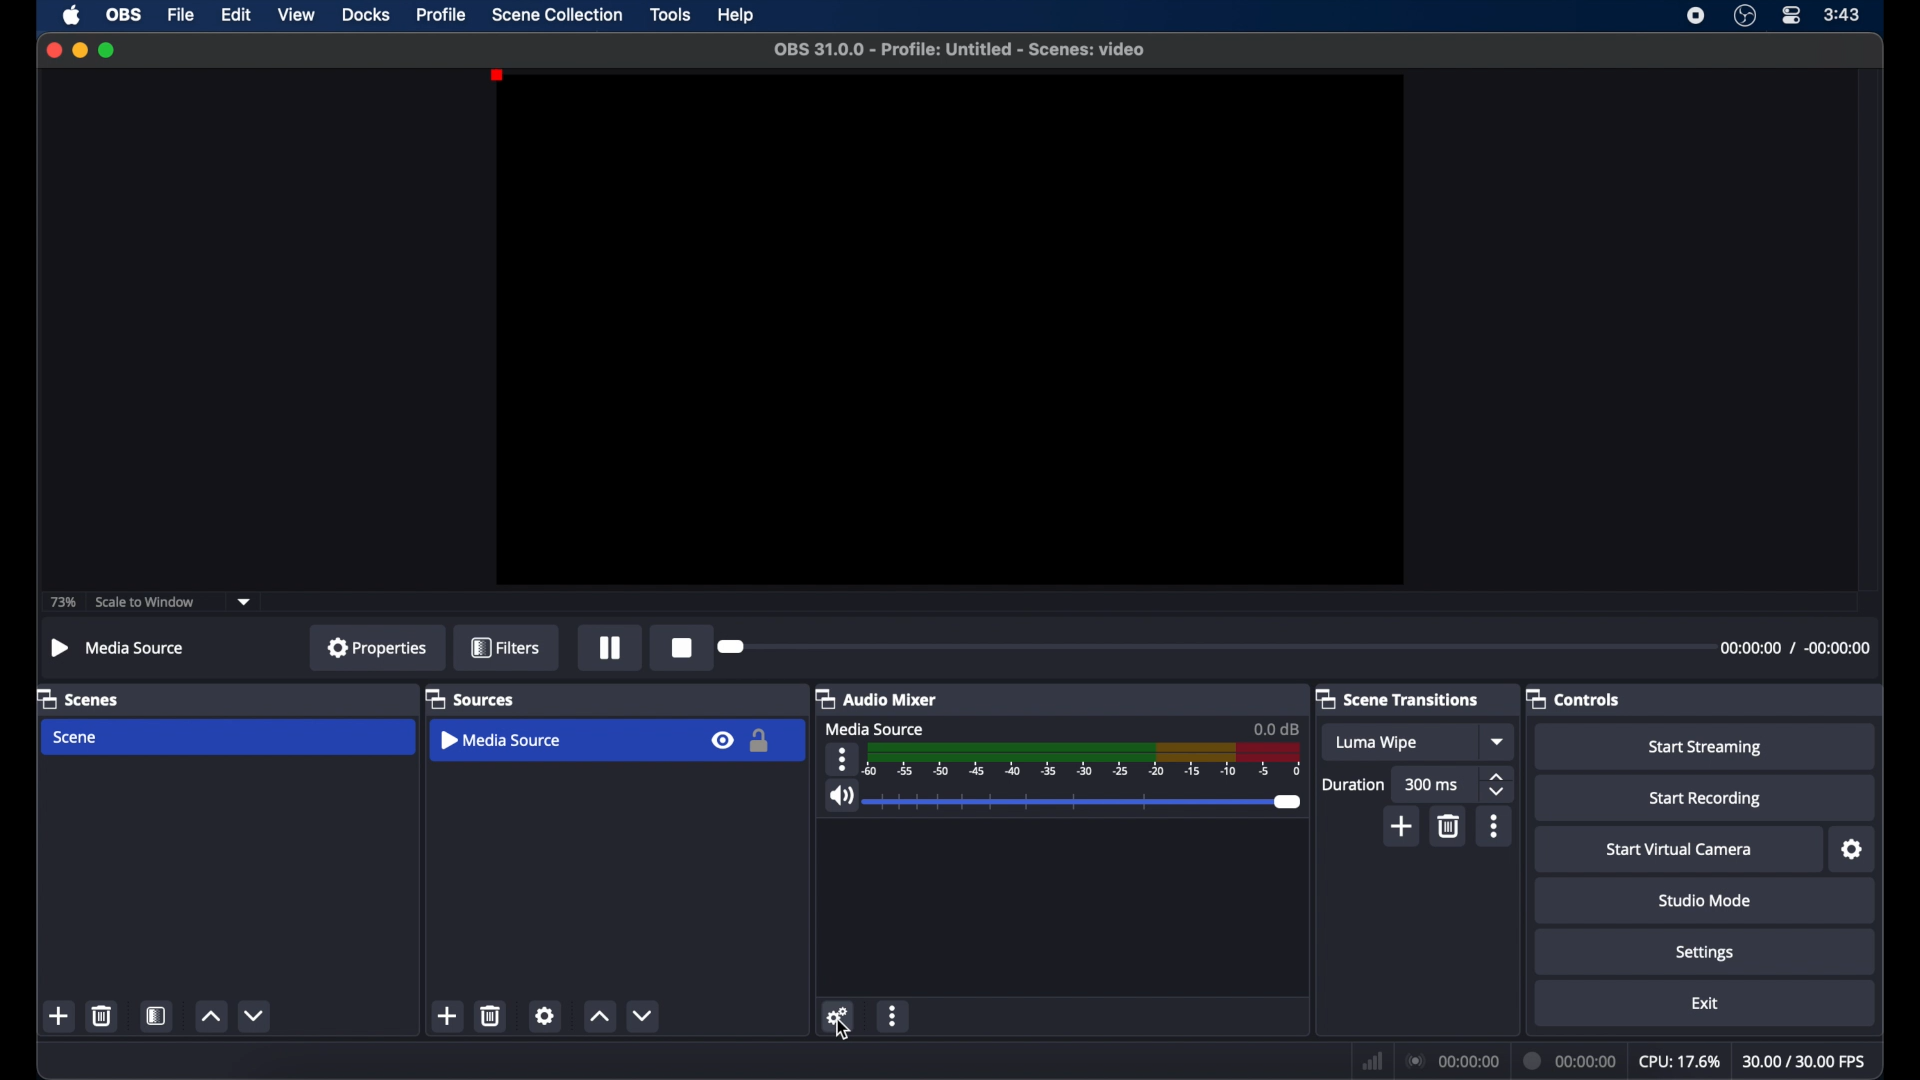 This screenshot has height=1080, width=1920. I want to click on add, so click(60, 1015).